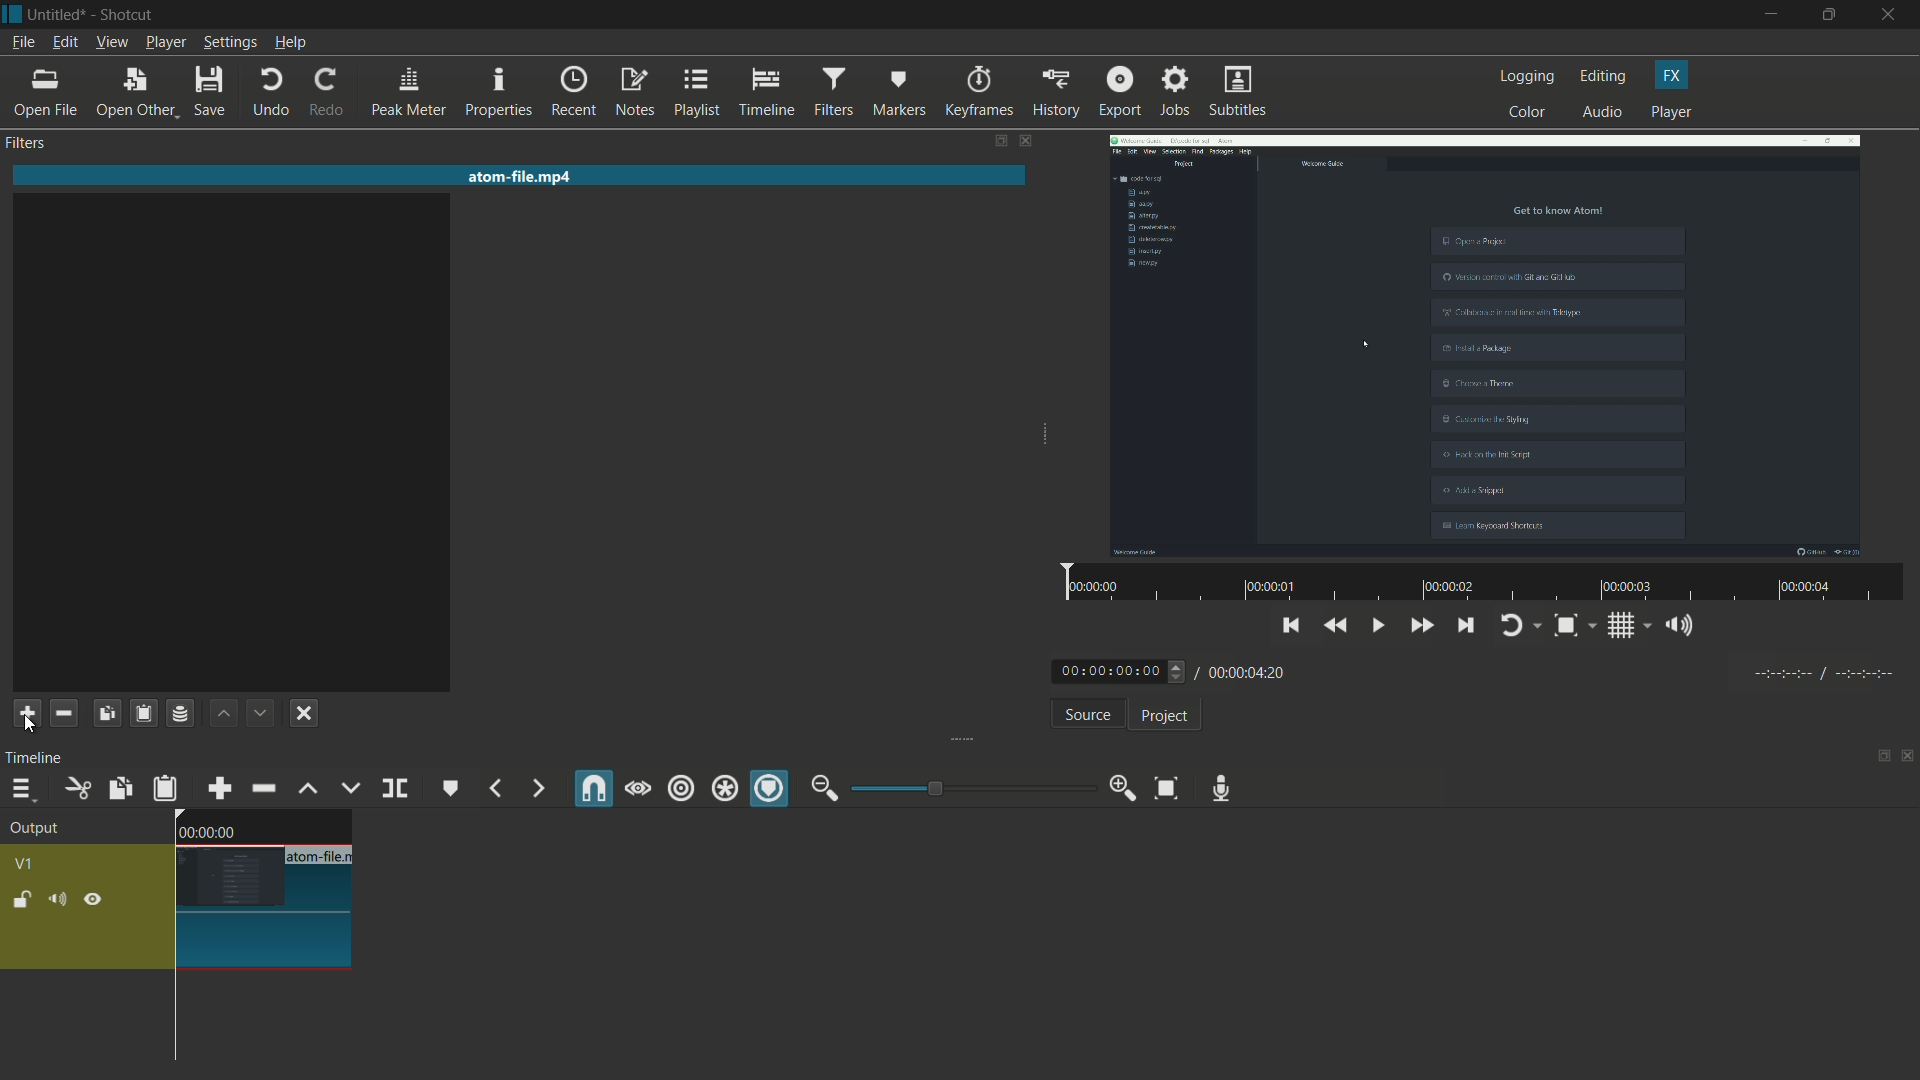 The image size is (1920, 1080). What do you see at coordinates (231, 43) in the screenshot?
I see `settings menu` at bounding box center [231, 43].